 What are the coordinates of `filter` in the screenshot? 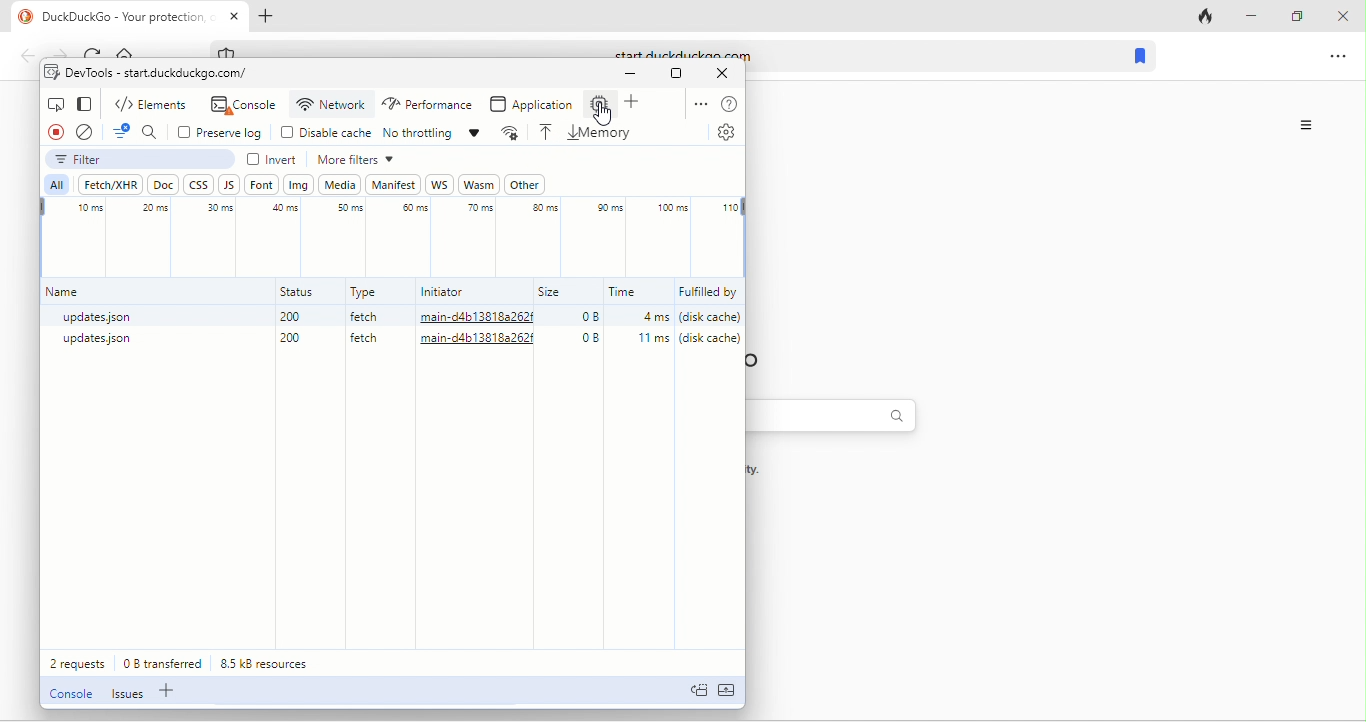 It's located at (139, 158).